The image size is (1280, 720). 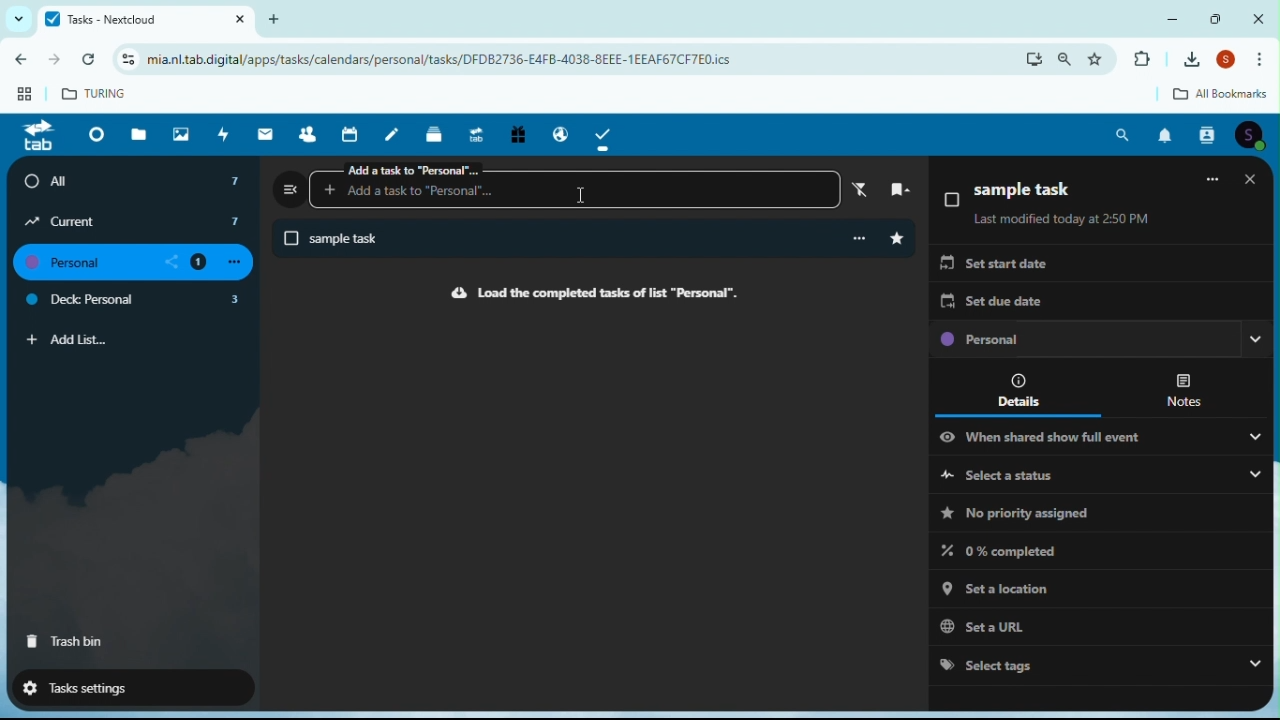 What do you see at coordinates (1101, 58) in the screenshot?
I see `favorites` at bounding box center [1101, 58].